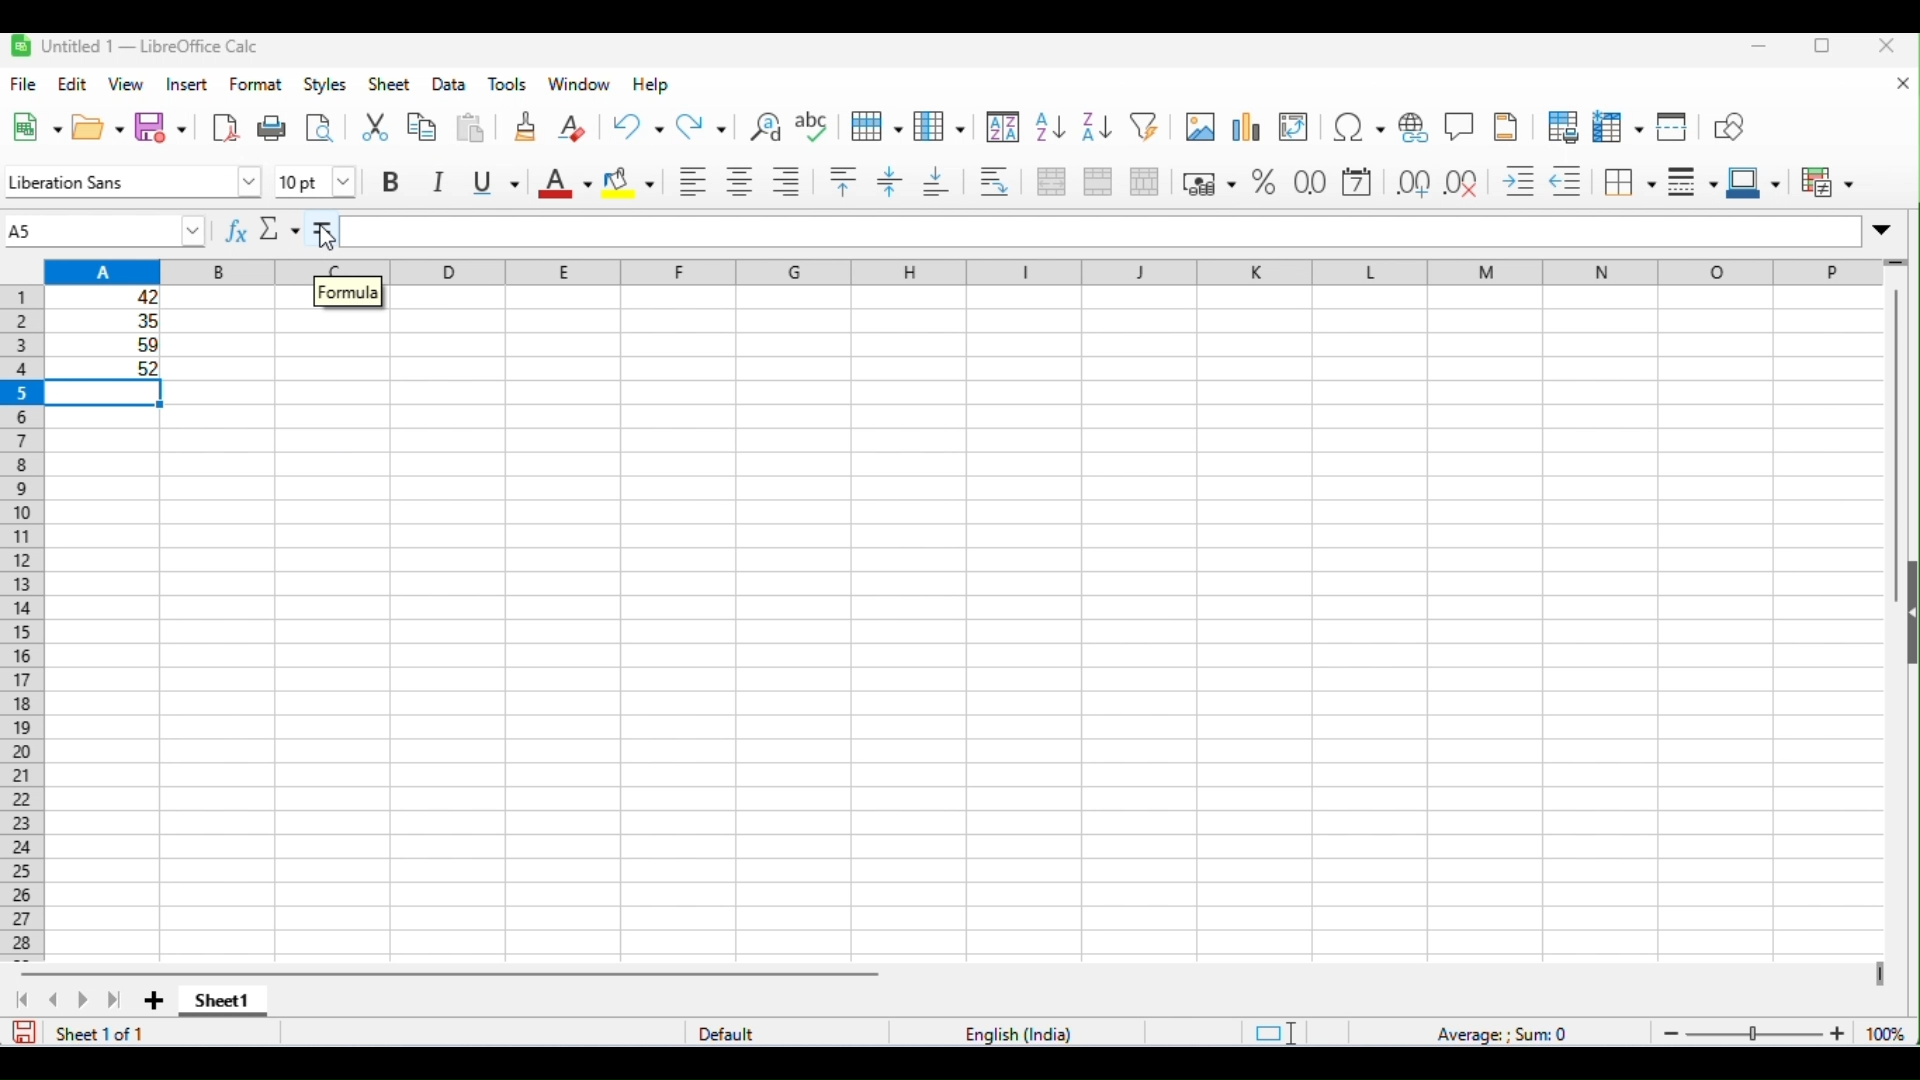 The width and height of the screenshot is (1920, 1080). Describe the element at coordinates (938, 182) in the screenshot. I see `align bottom` at that location.